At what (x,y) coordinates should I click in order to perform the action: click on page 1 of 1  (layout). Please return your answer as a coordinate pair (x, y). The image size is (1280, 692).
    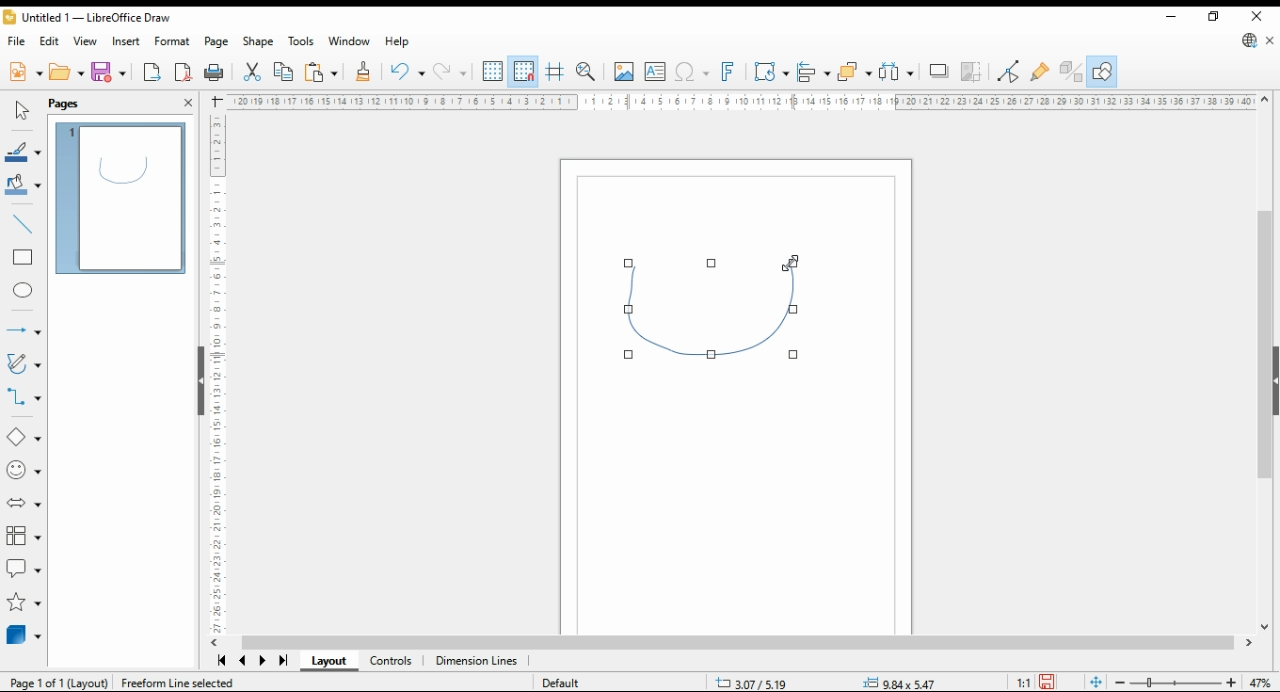
    Looking at the image, I should click on (60, 682).